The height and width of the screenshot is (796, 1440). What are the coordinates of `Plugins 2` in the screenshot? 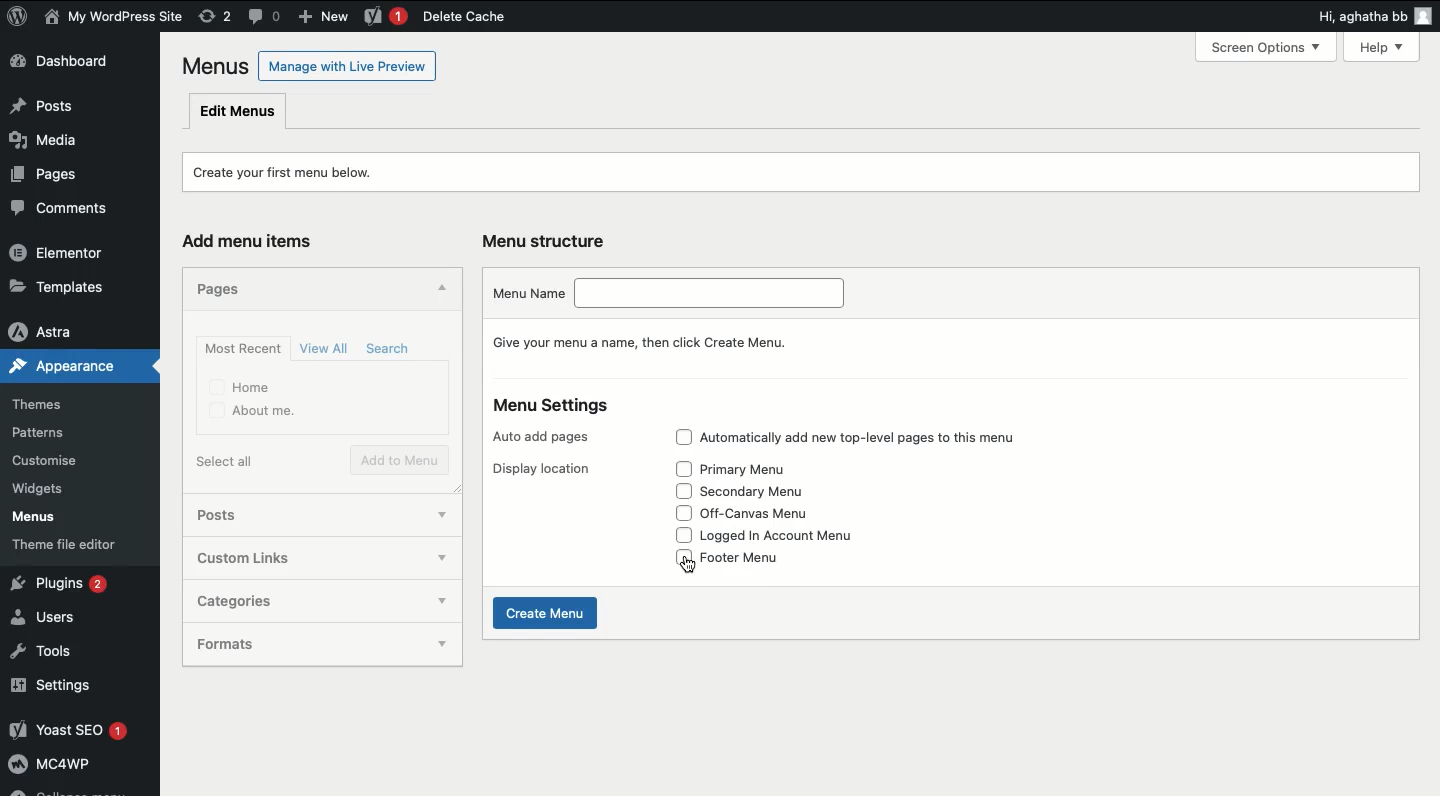 It's located at (75, 584).